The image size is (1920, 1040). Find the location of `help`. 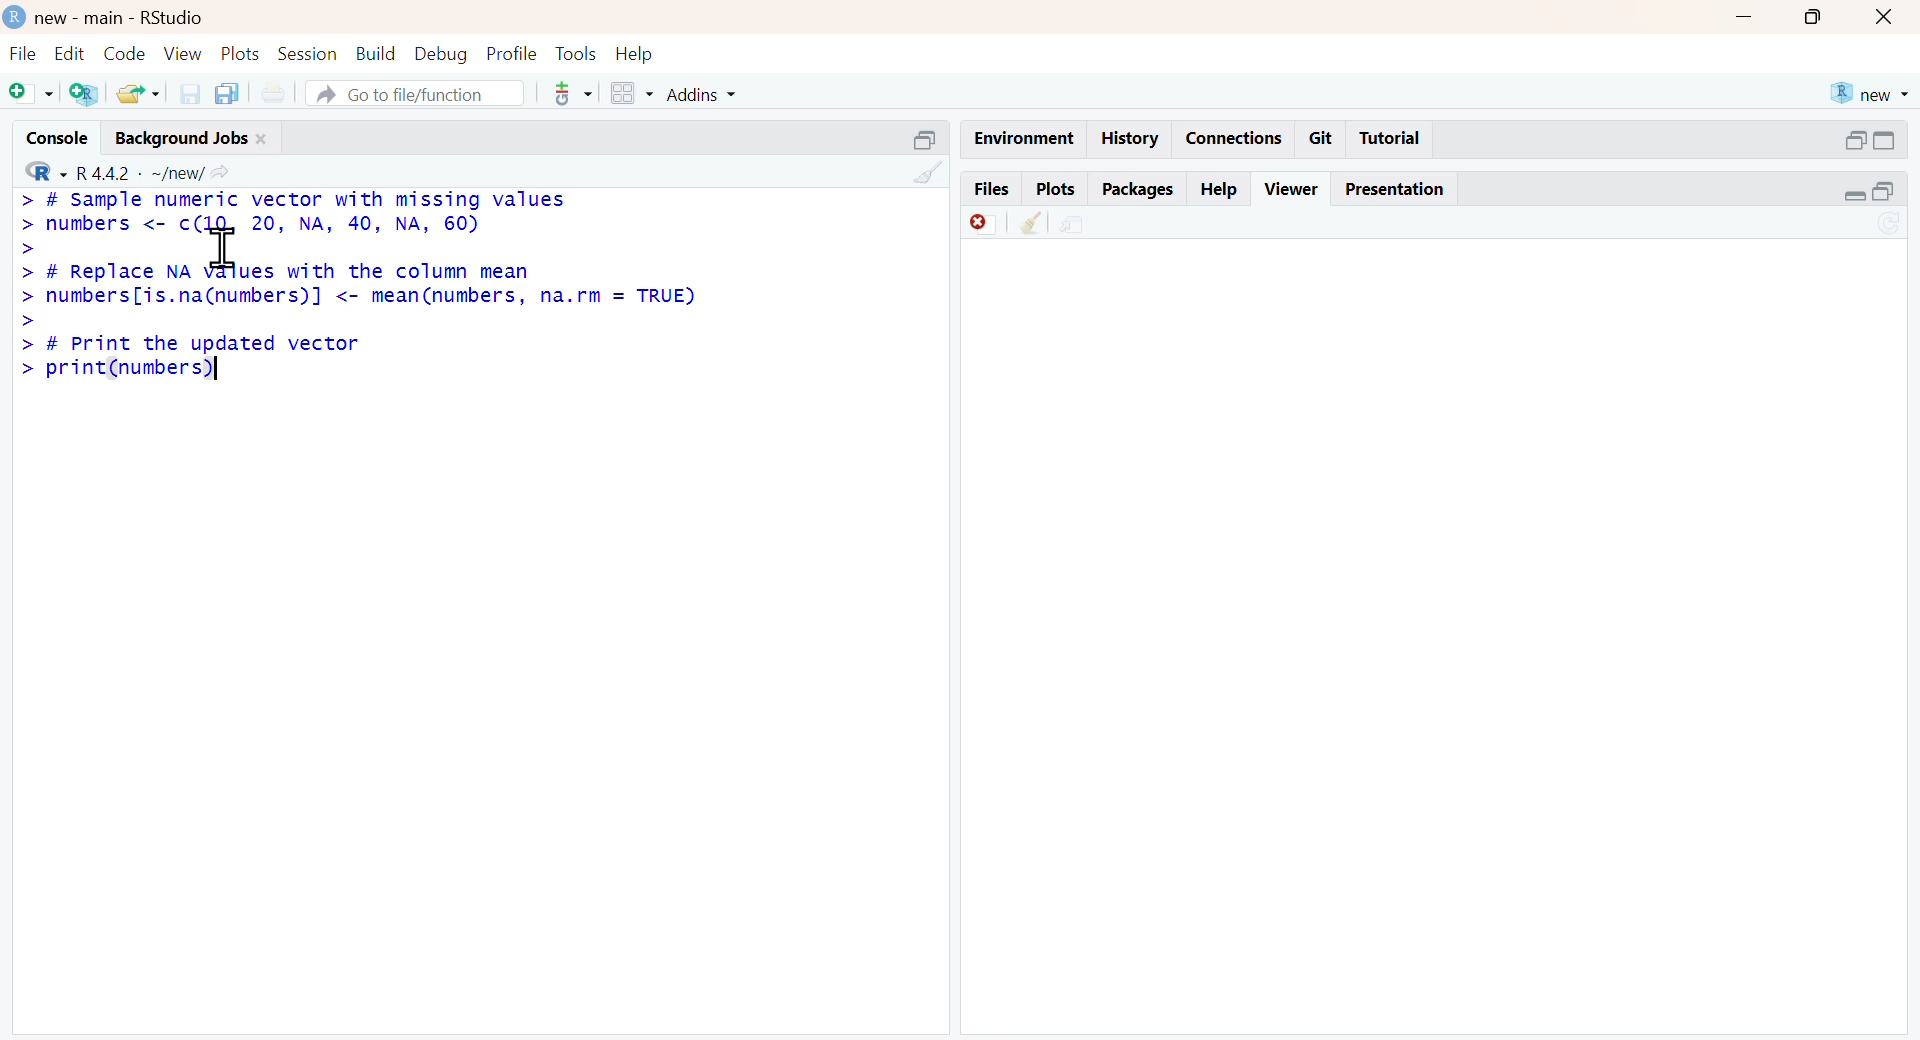

help is located at coordinates (634, 56).